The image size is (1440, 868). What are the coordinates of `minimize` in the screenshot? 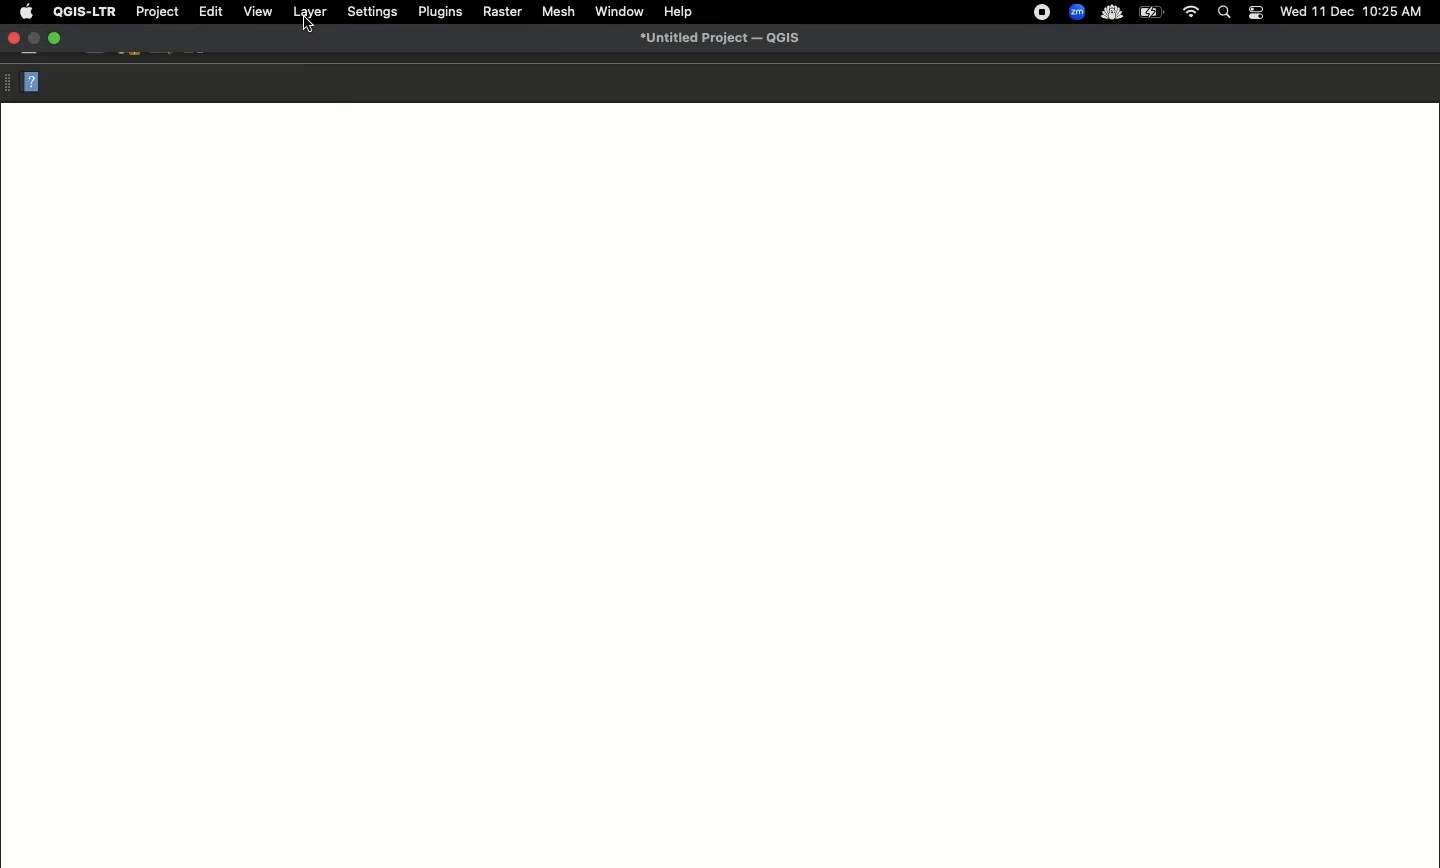 It's located at (32, 42).